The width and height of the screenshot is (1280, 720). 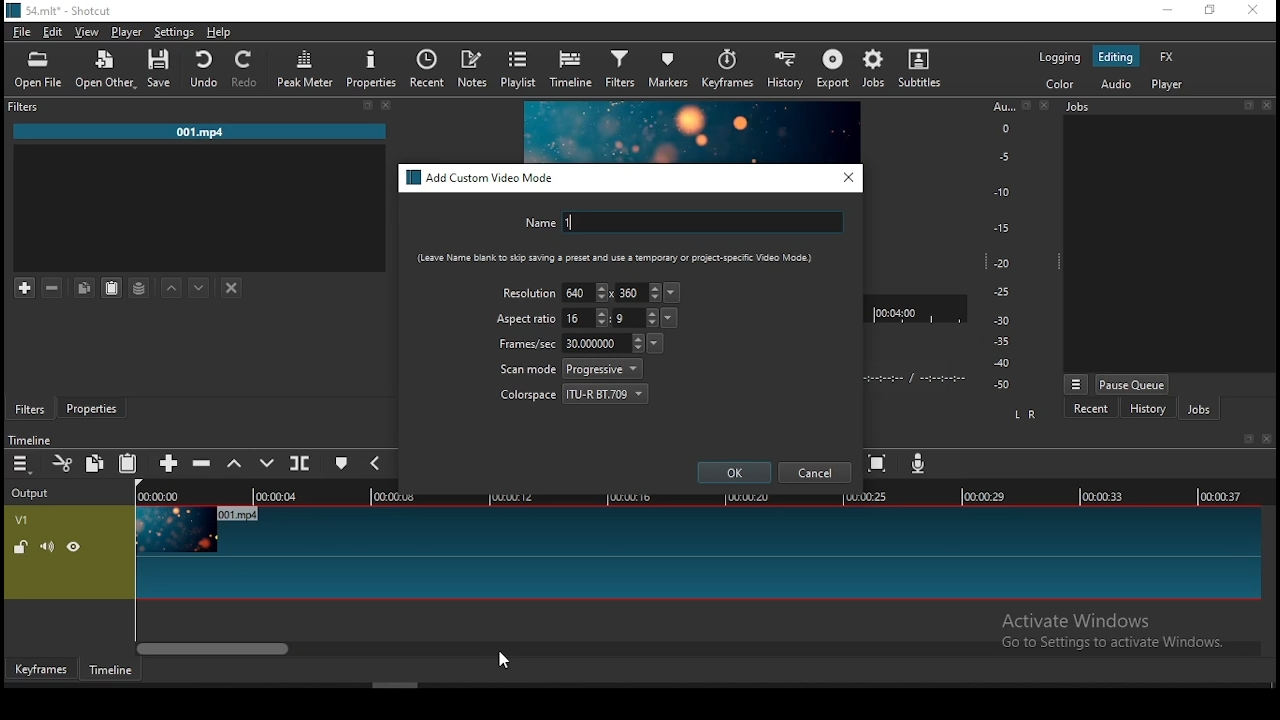 I want to click on open file, so click(x=38, y=71).